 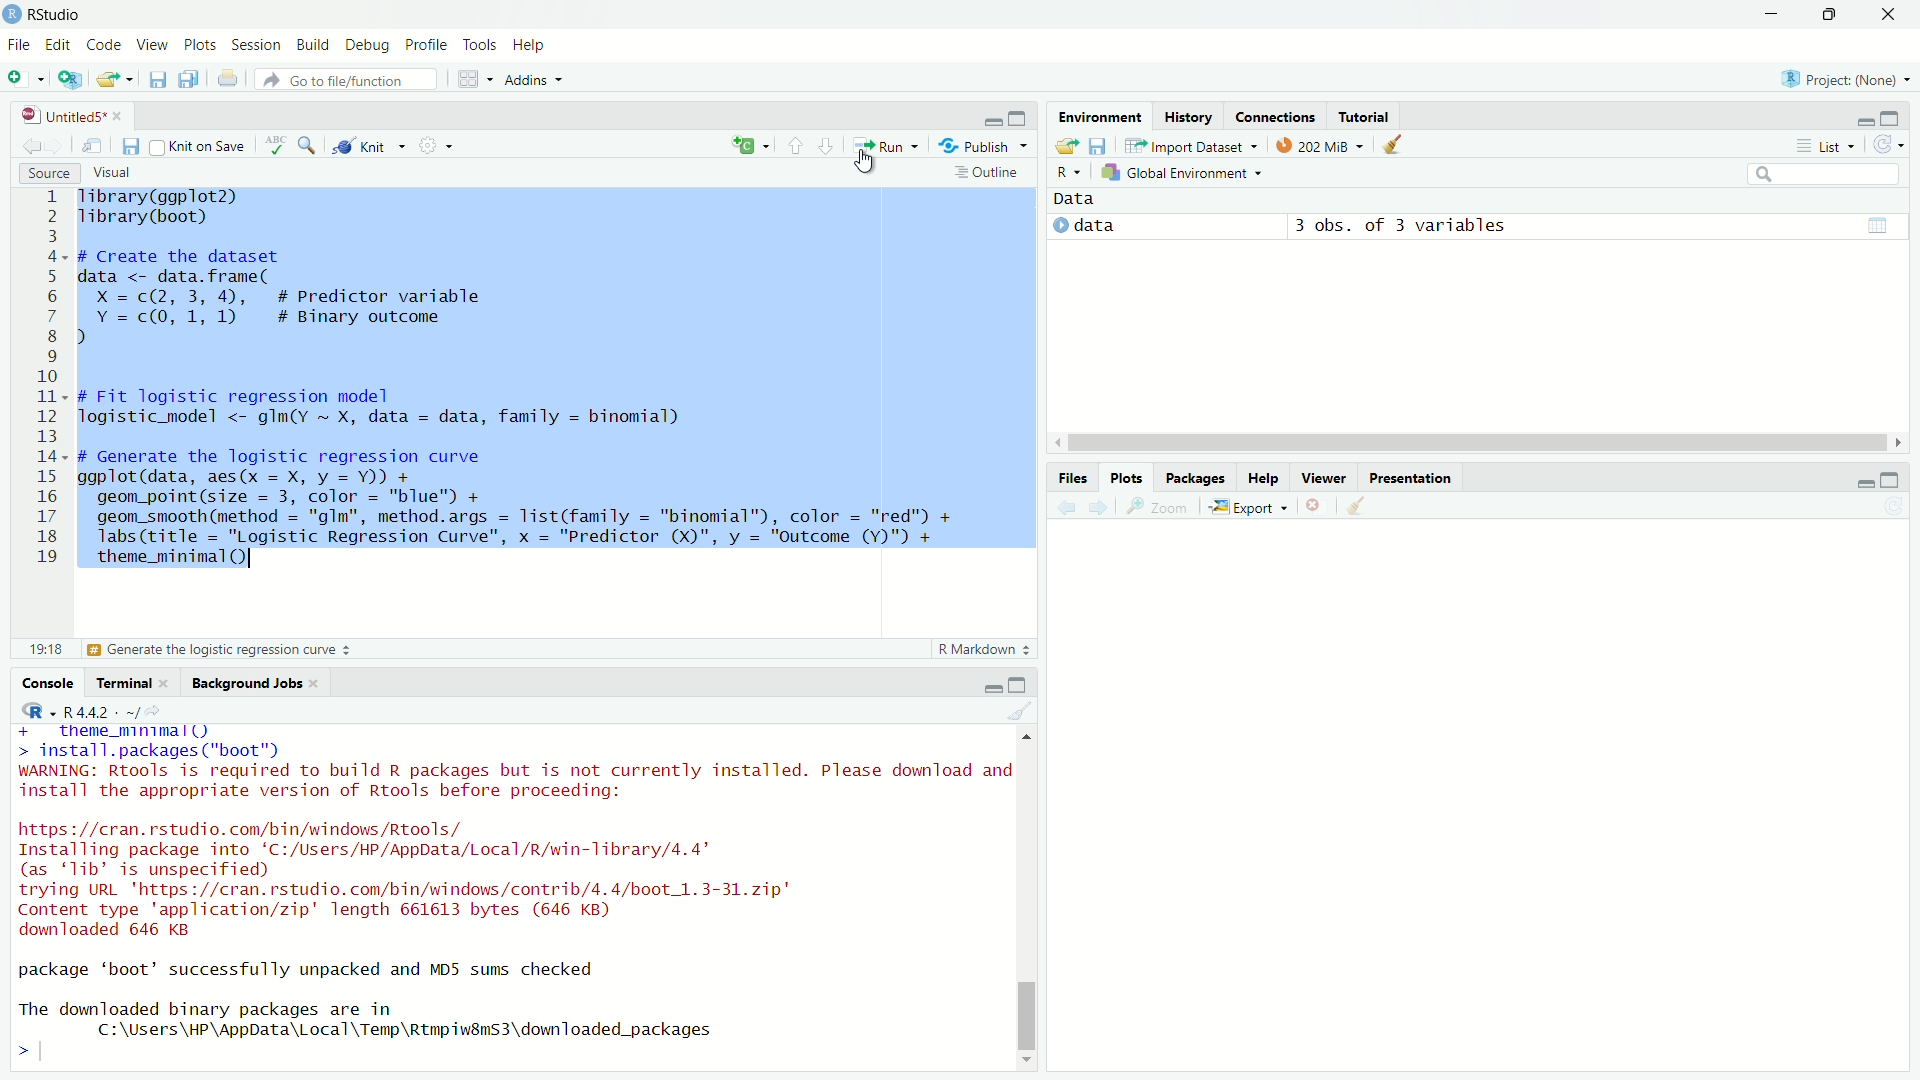 I want to click on R 4.4.2 . ~/, so click(x=101, y=711).